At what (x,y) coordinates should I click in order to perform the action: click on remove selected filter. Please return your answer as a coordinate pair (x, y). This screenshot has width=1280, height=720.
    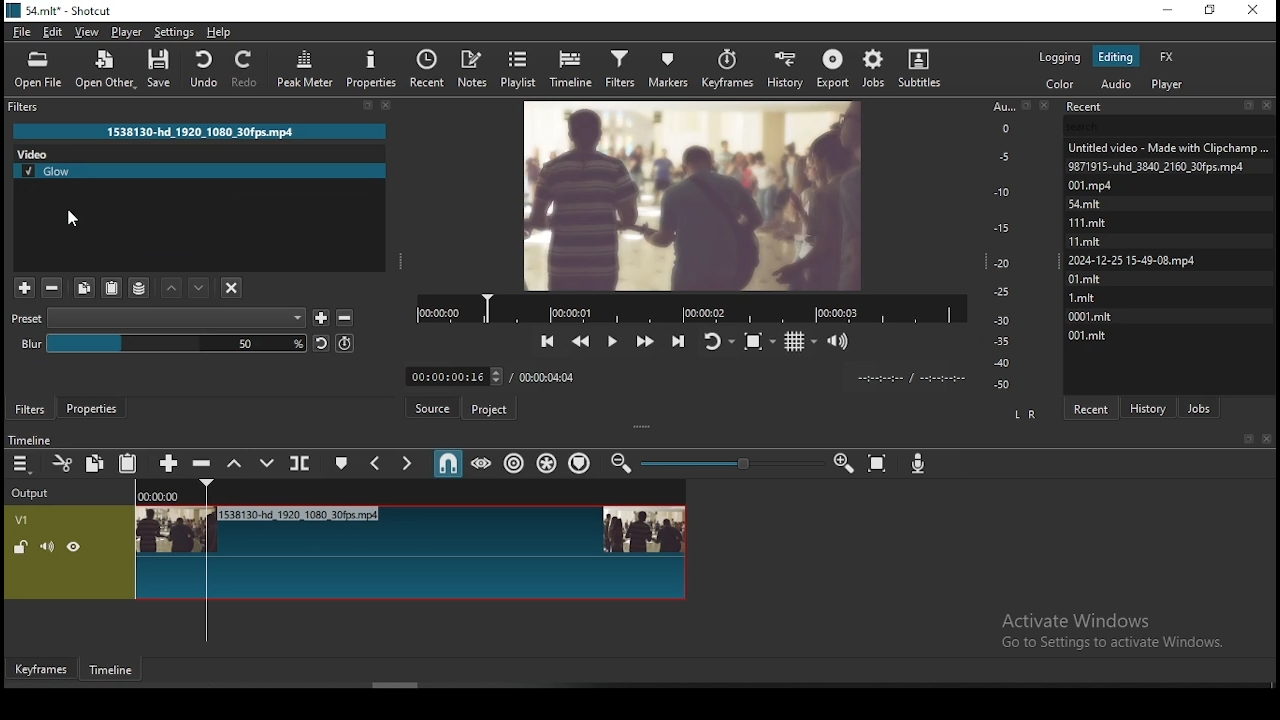
    Looking at the image, I should click on (54, 289).